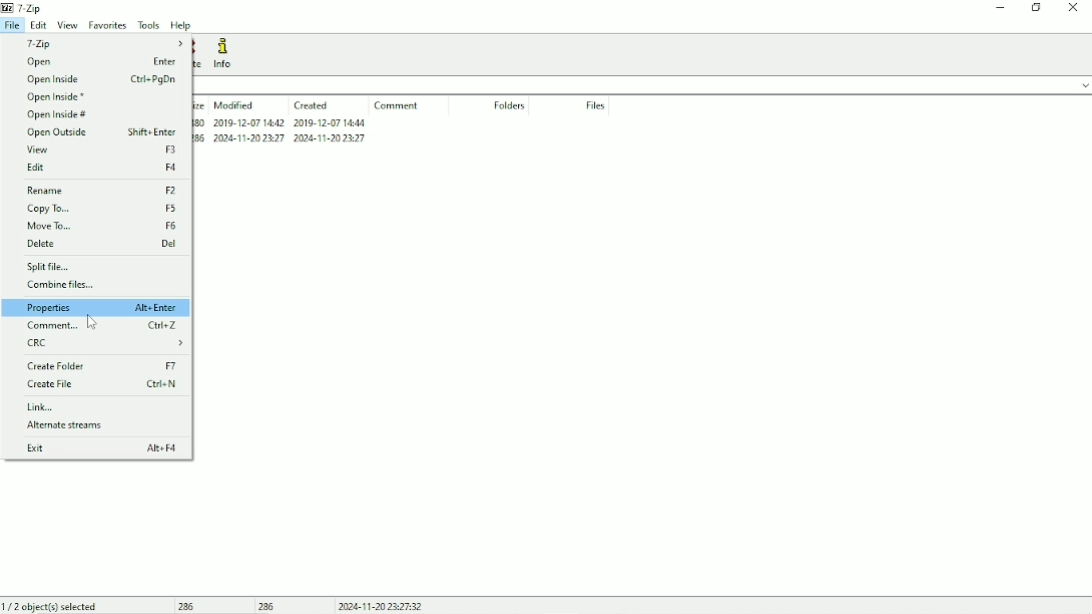 The image size is (1092, 614). Describe the element at coordinates (188, 606) in the screenshot. I see `286` at that location.